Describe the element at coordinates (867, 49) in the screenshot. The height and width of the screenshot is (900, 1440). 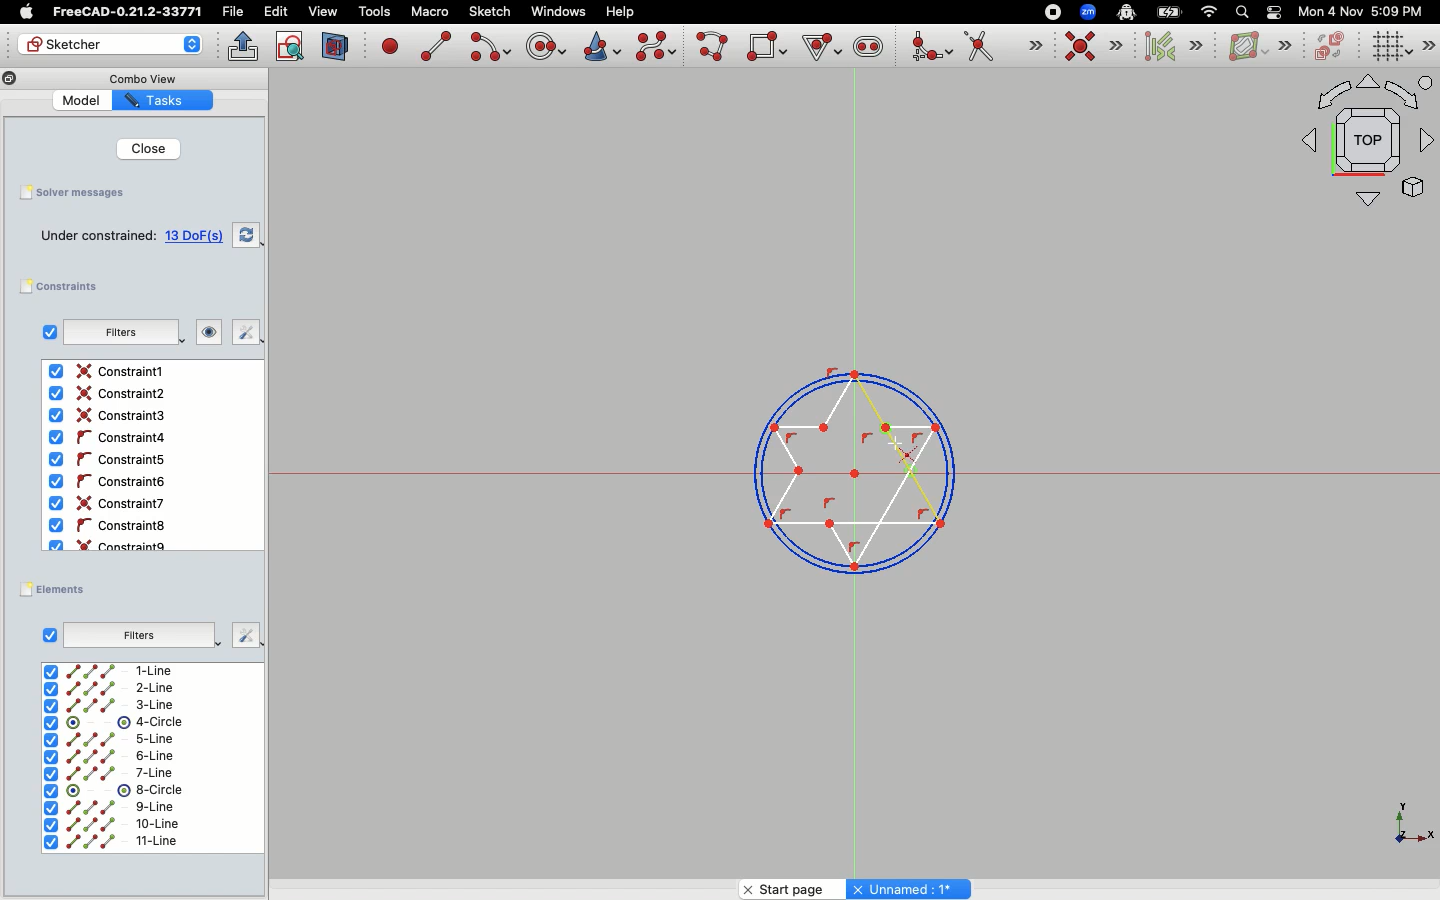
I see `Create slot` at that location.